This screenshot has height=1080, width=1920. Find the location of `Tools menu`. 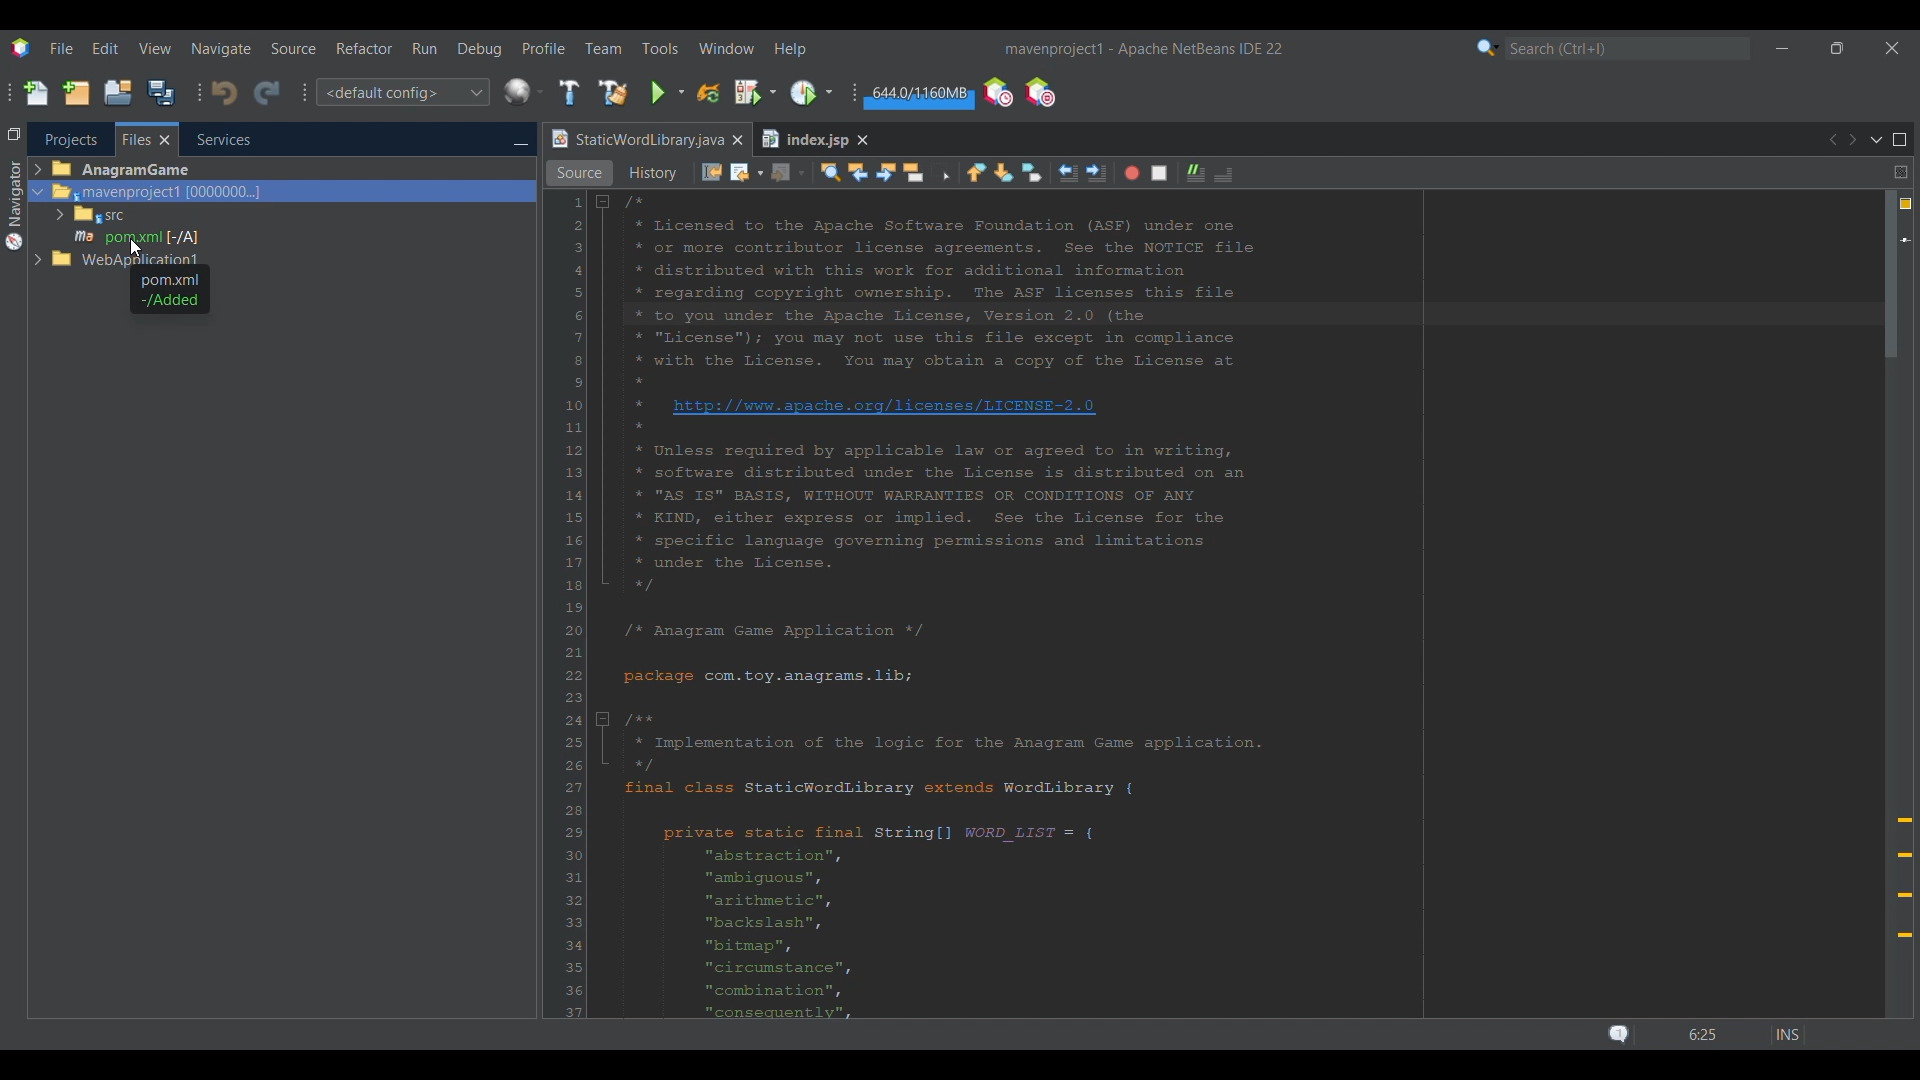

Tools menu is located at coordinates (660, 48).